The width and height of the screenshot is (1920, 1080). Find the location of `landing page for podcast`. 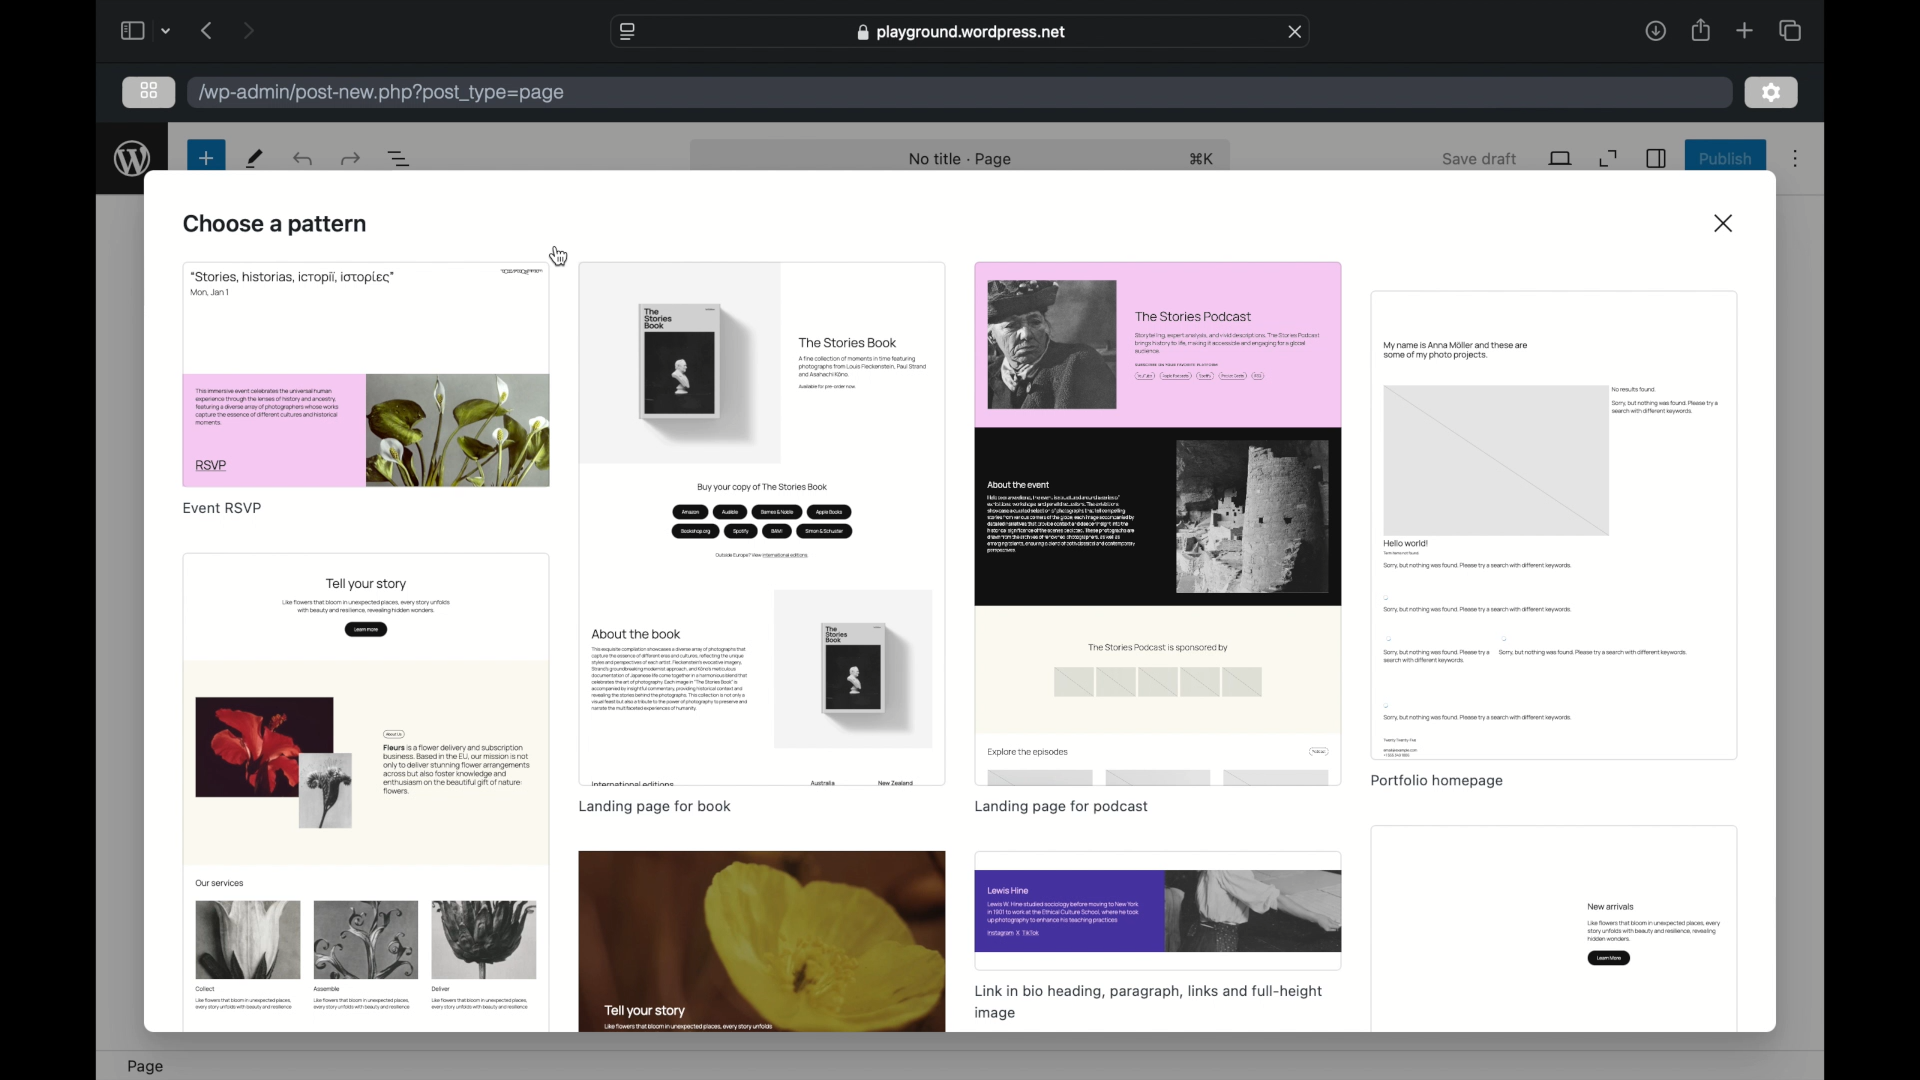

landing page for podcast is located at coordinates (1066, 809).